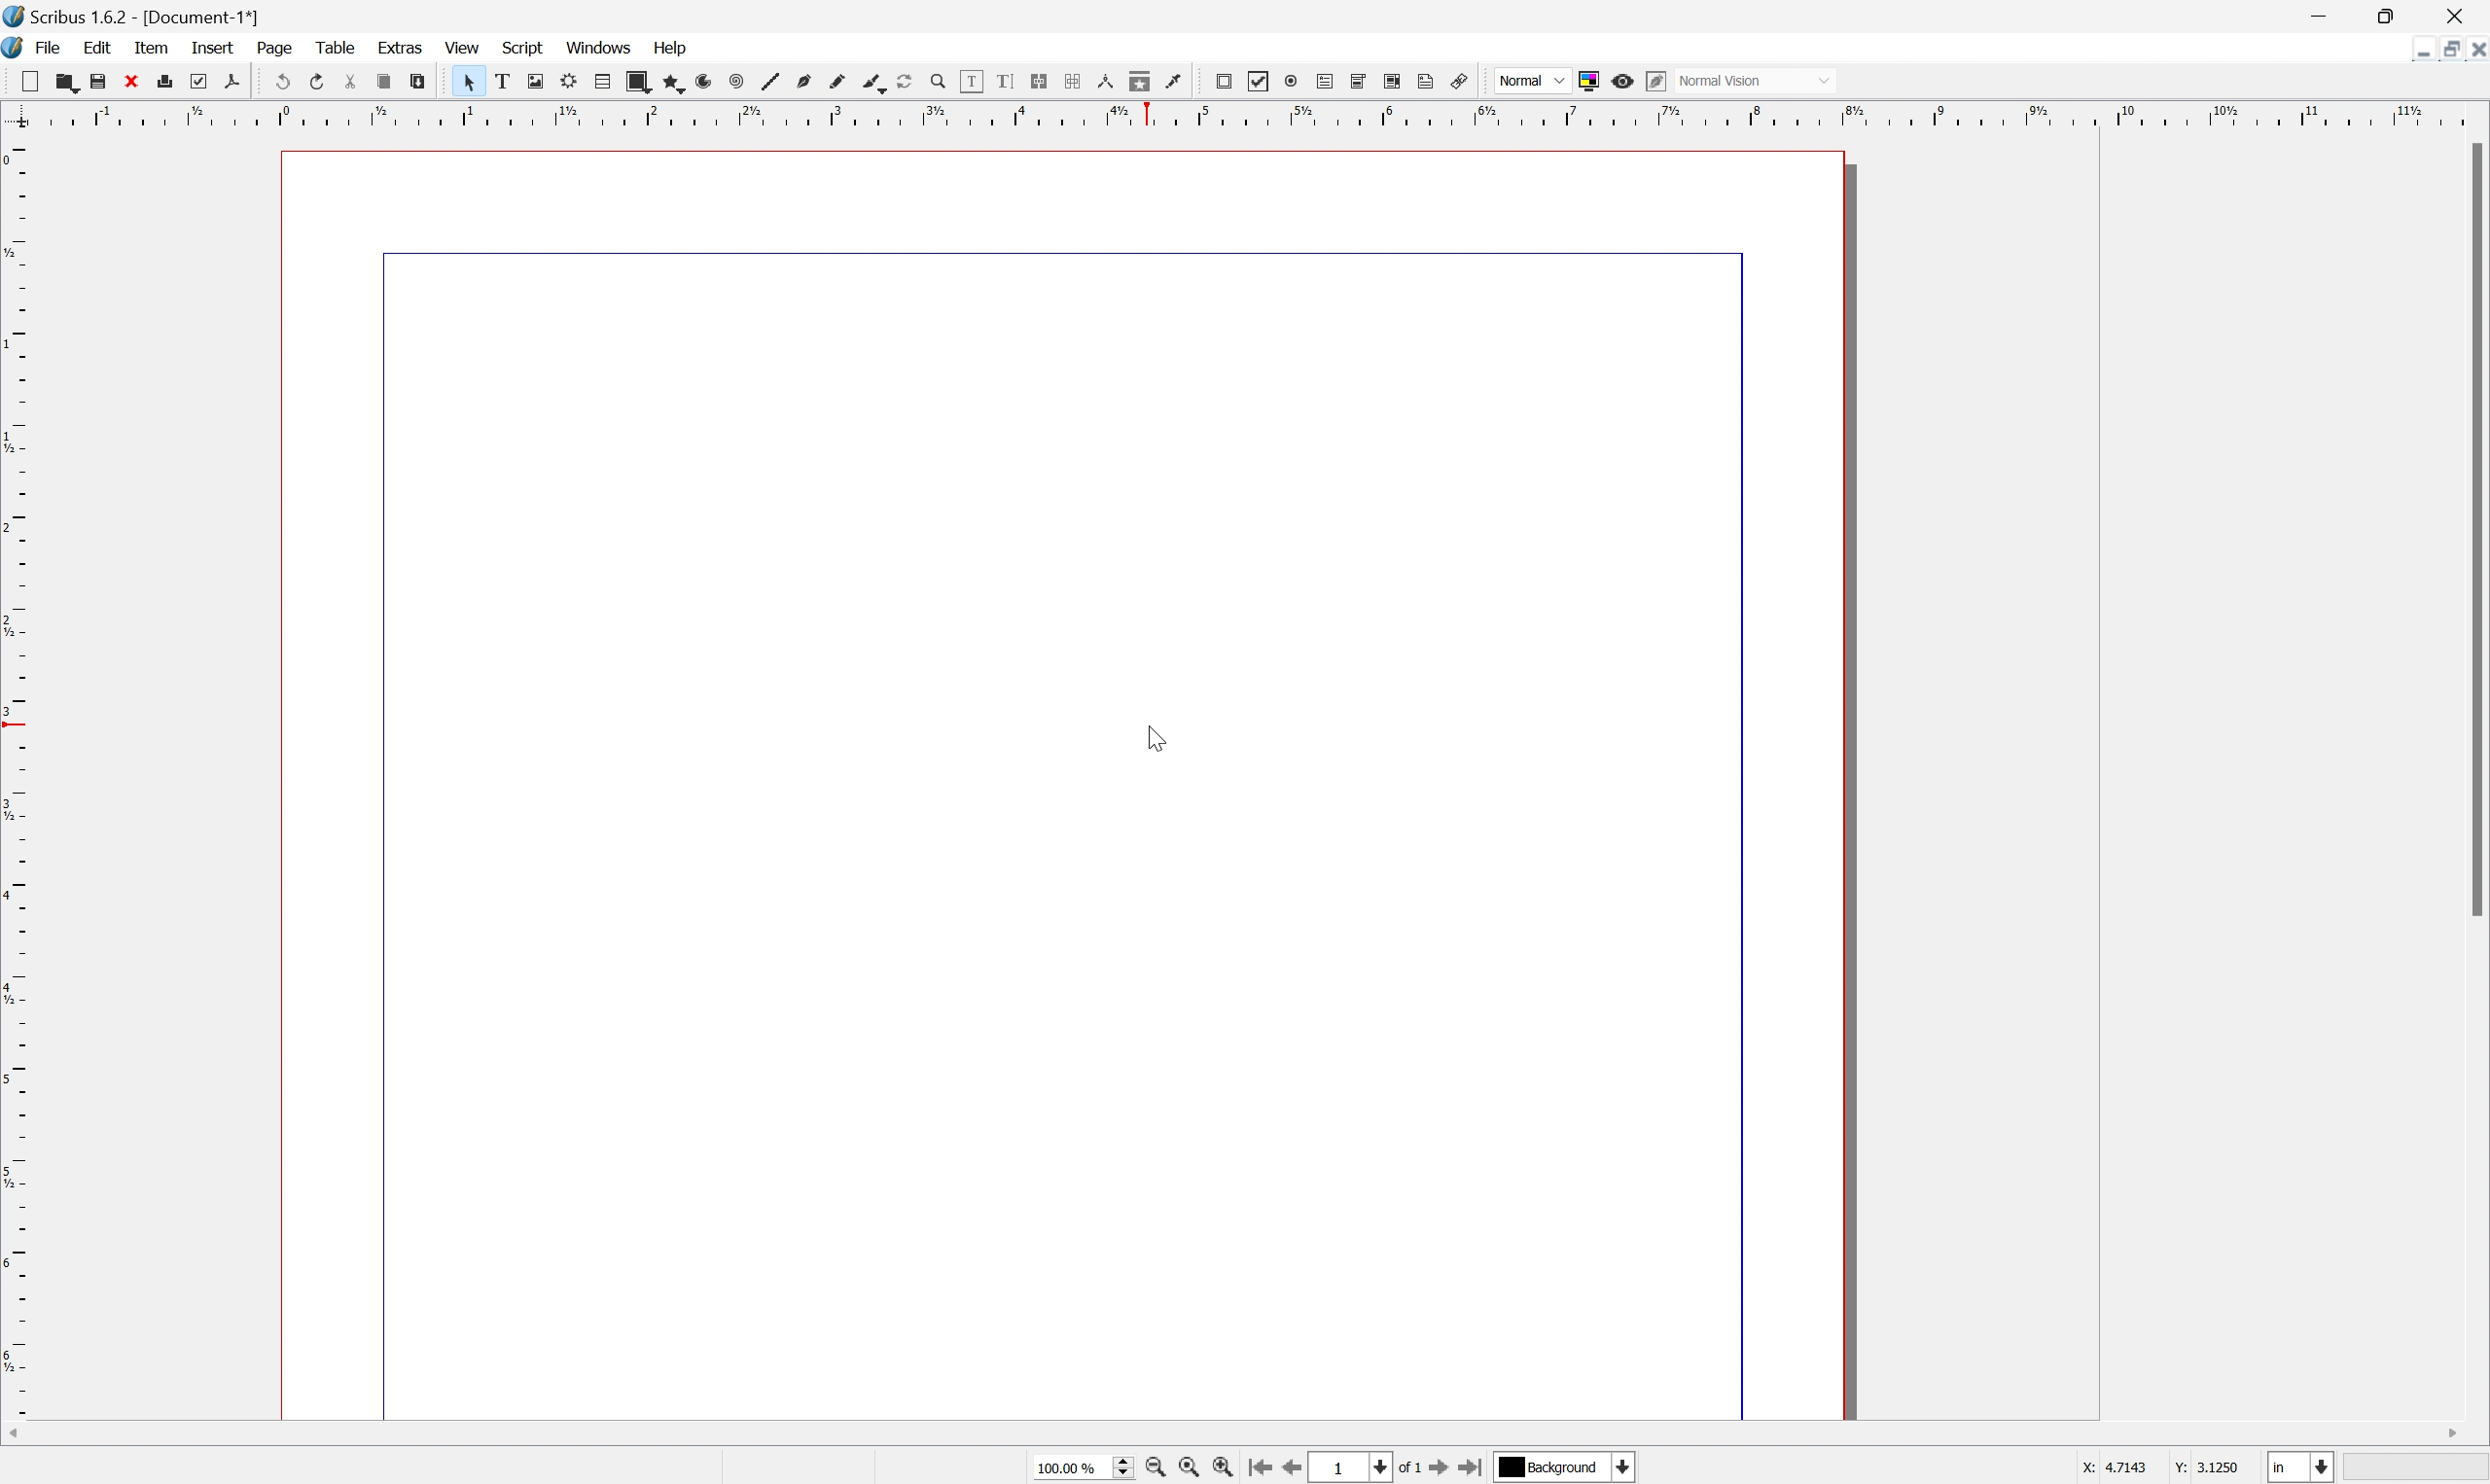 Image resolution: width=2490 pixels, height=1484 pixels. What do you see at coordinates (506, 78) in the screenshot?
I see `text frame` at bounding box center [506, 78].